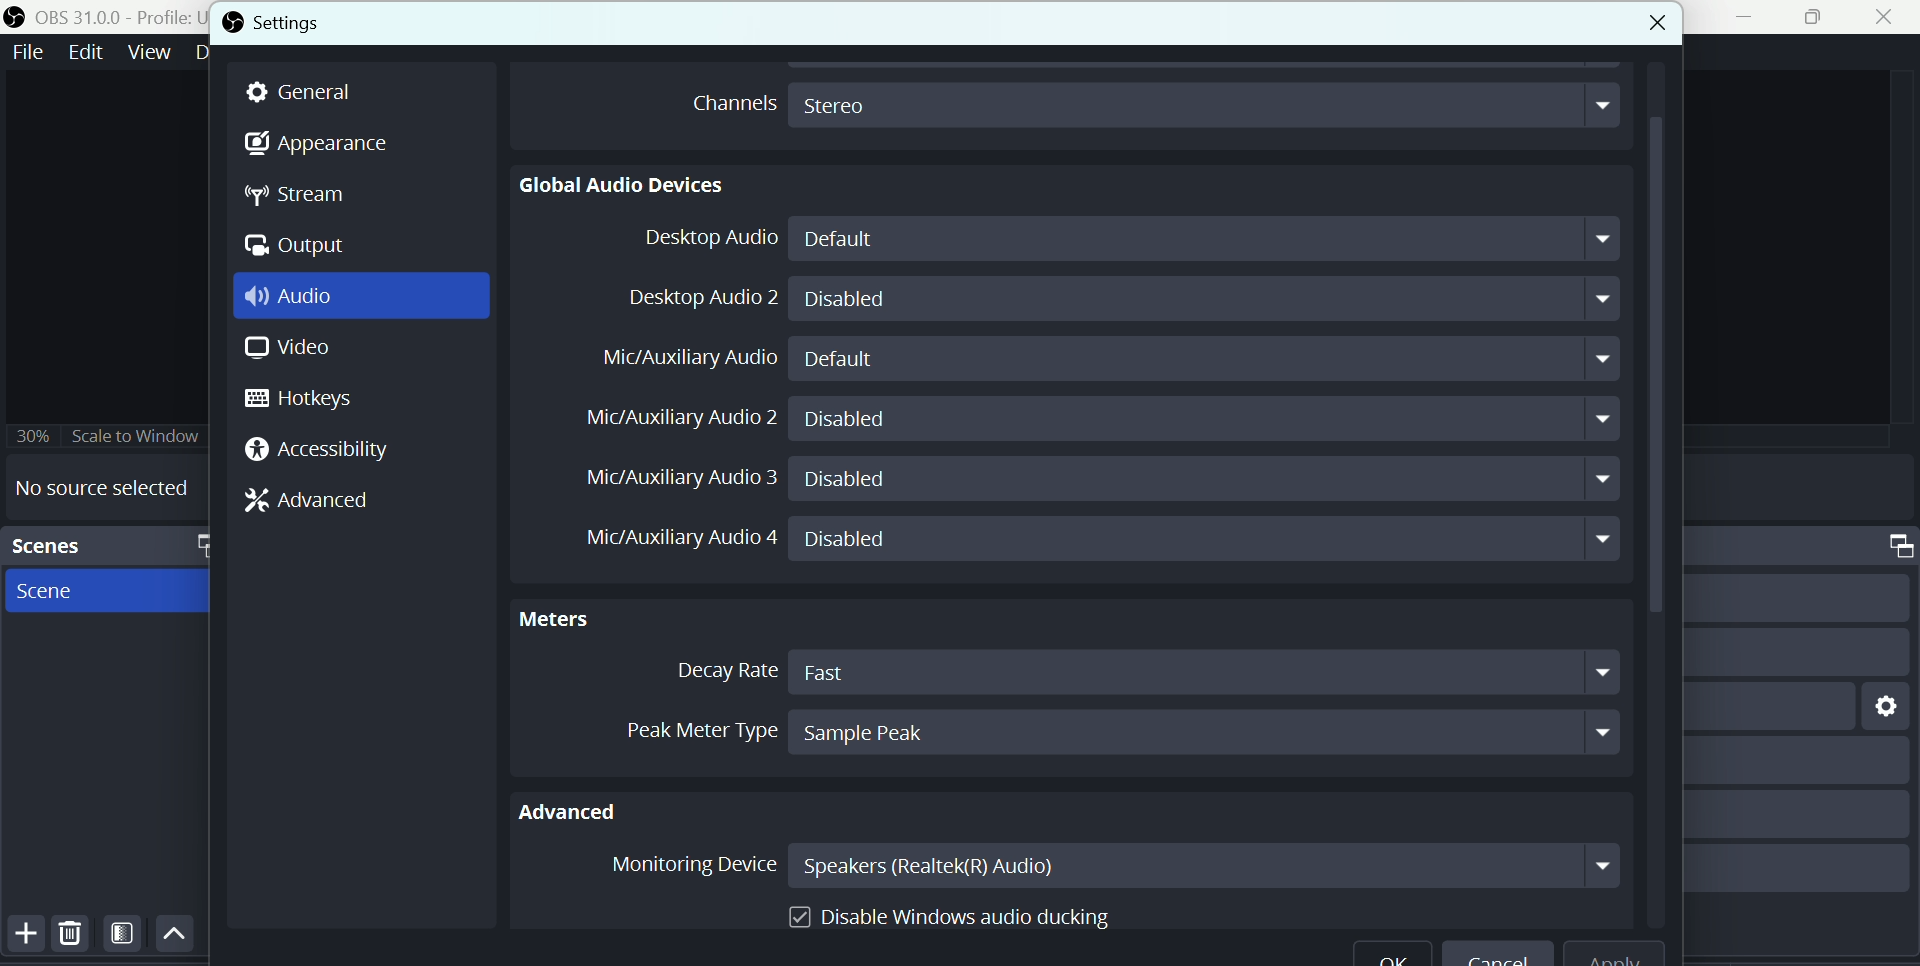  I want to click on Audio, so click(298, 298).